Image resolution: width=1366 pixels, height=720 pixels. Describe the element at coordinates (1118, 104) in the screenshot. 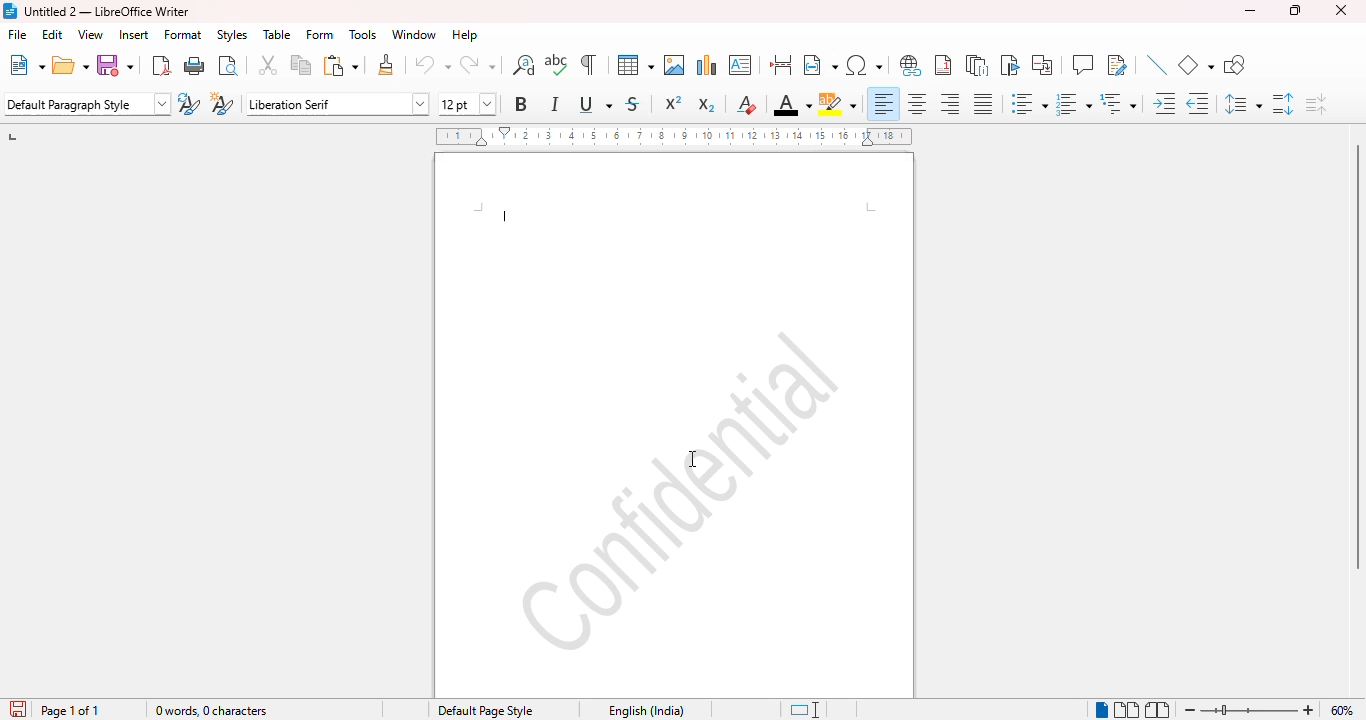

I see `select outline format` at that location.